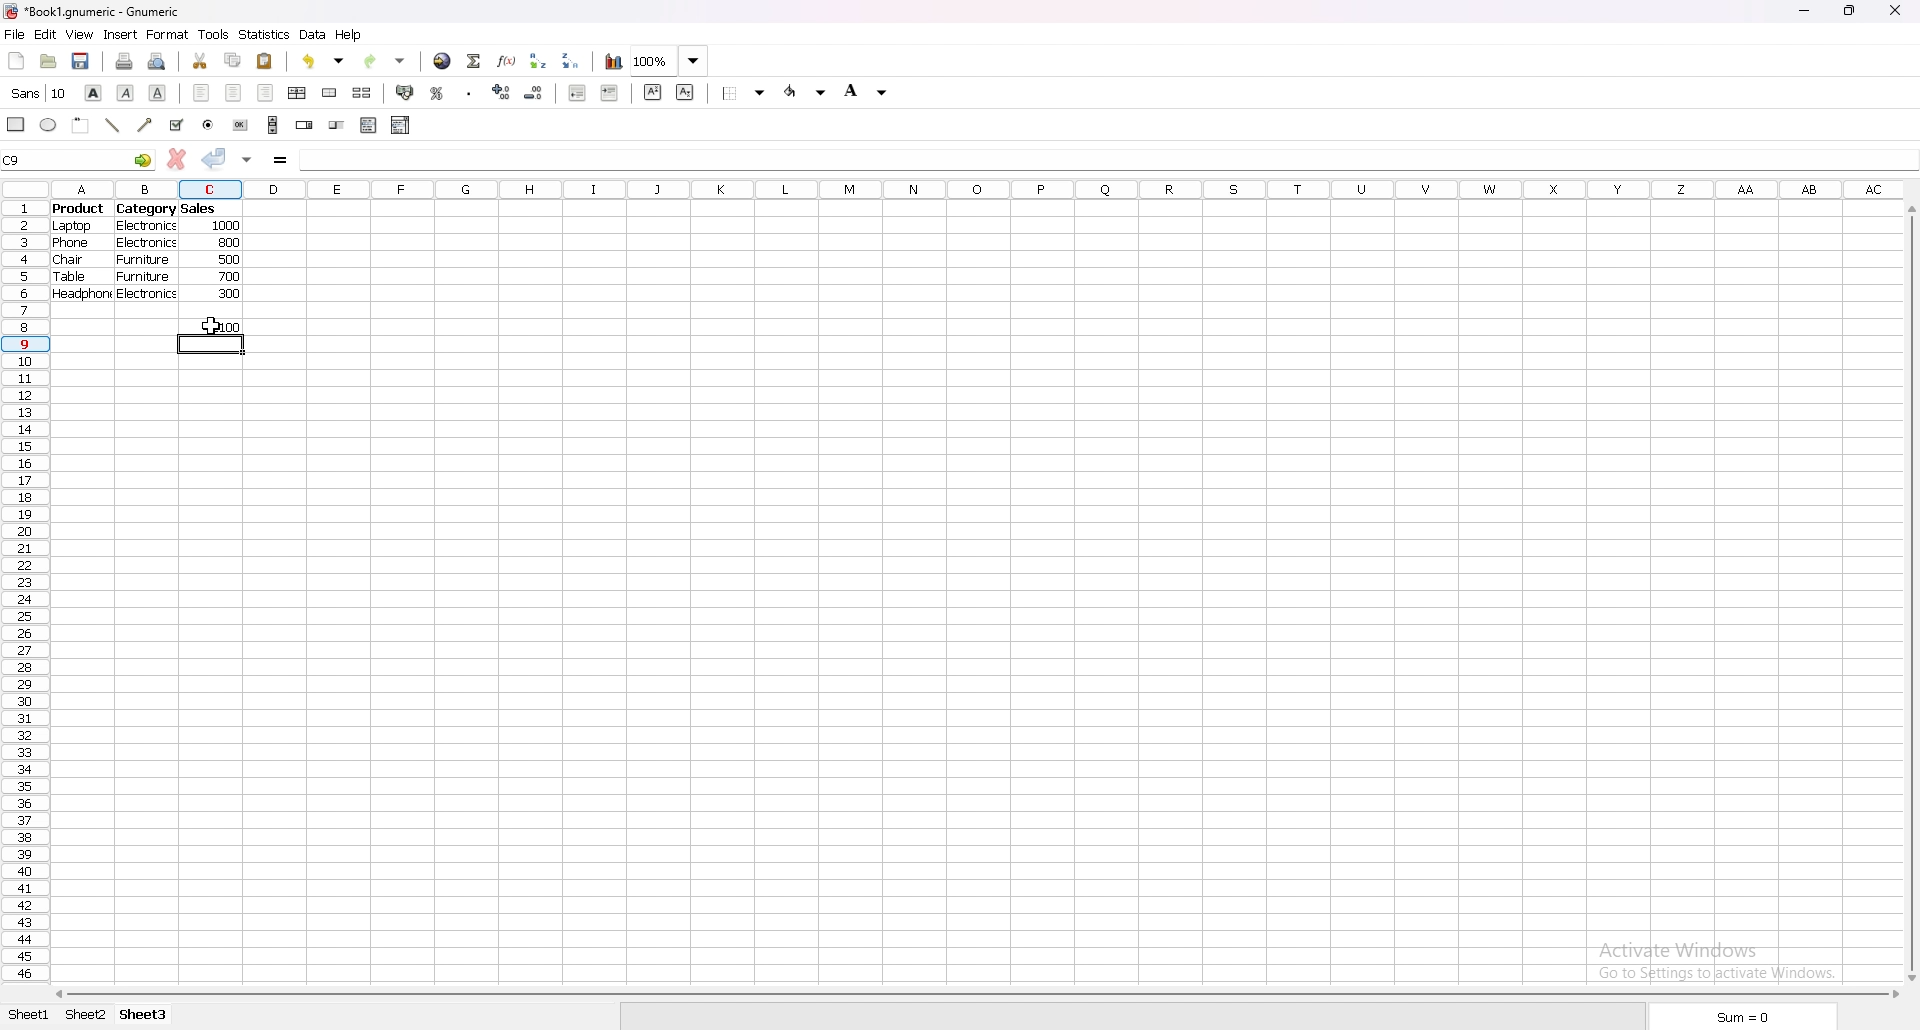  What do you see at coordinates (444, 61) in the screenshot?
I see `hyperlink` at bounding box center [444, 61].